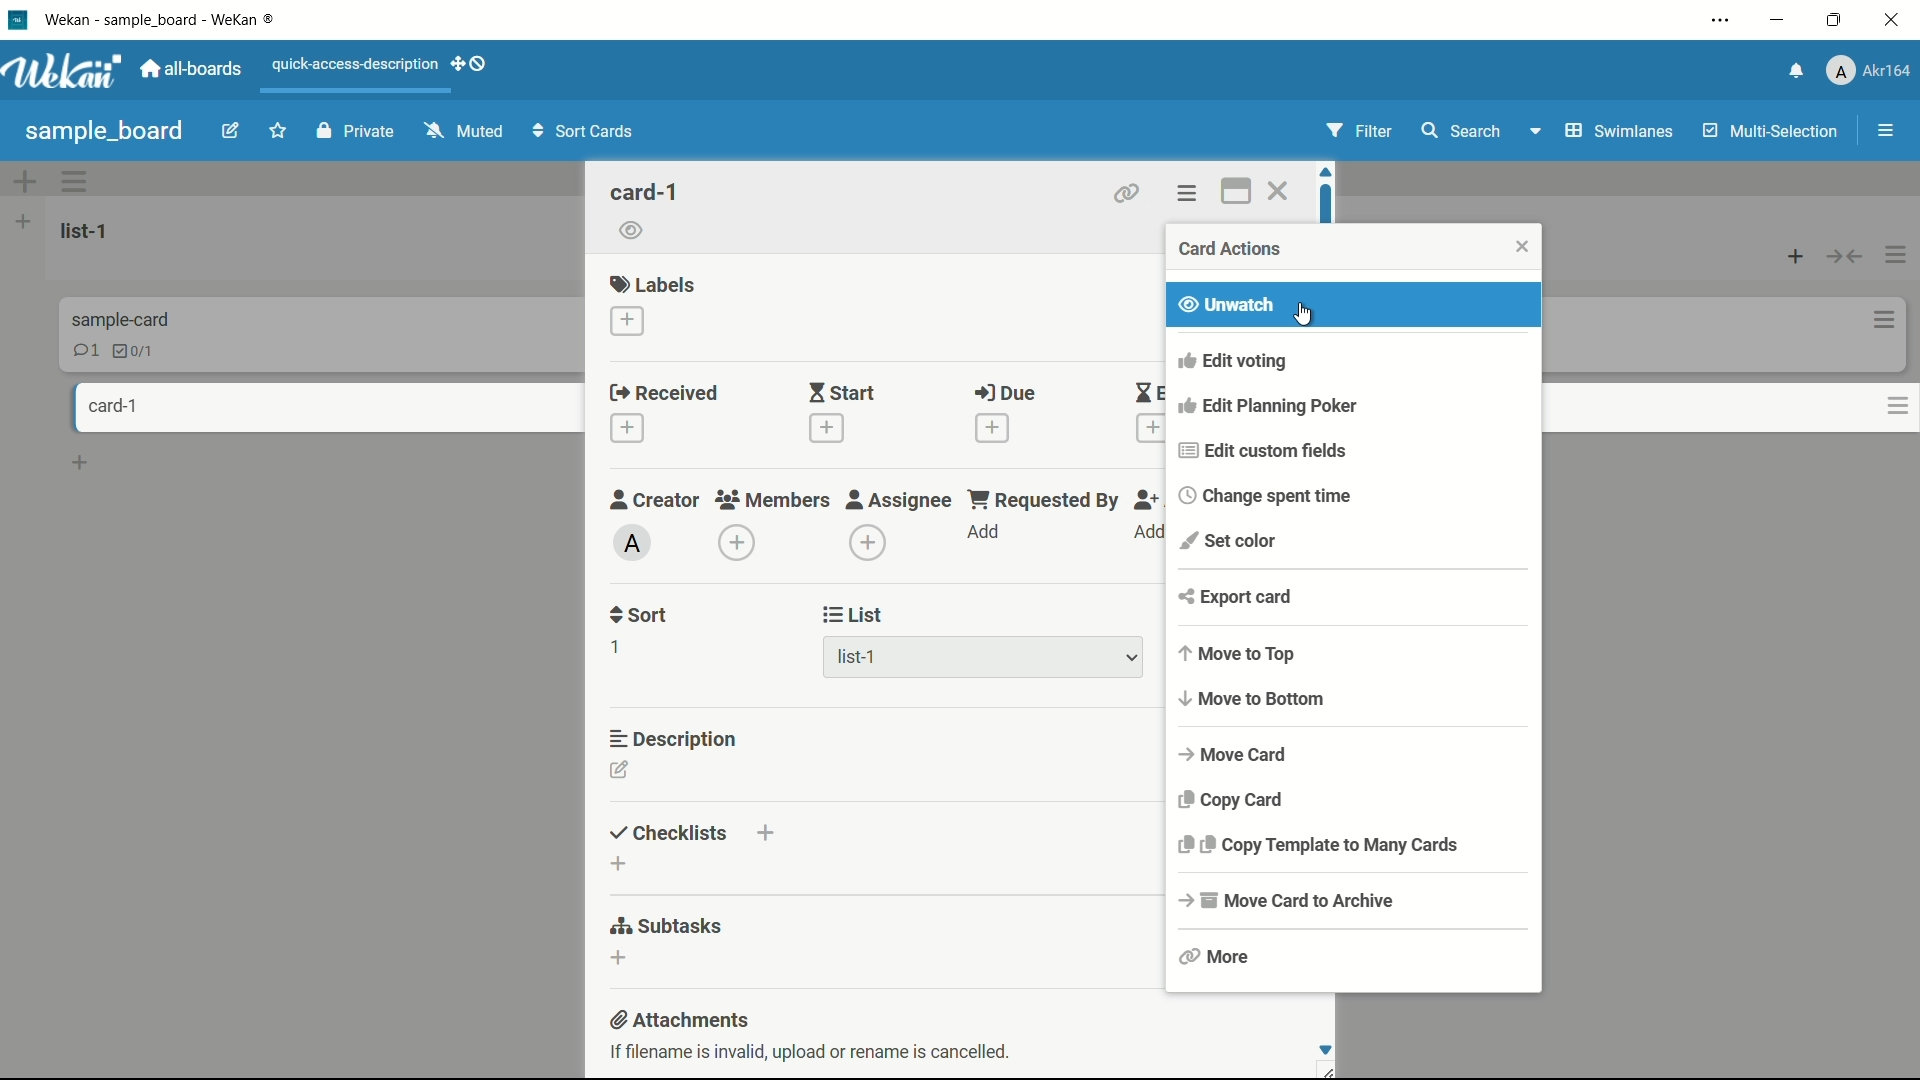 This screenshot has width=1920, height=1080. Describe the element at coordinates (1244, 756) in the screenshot. I see `move card` at that location.